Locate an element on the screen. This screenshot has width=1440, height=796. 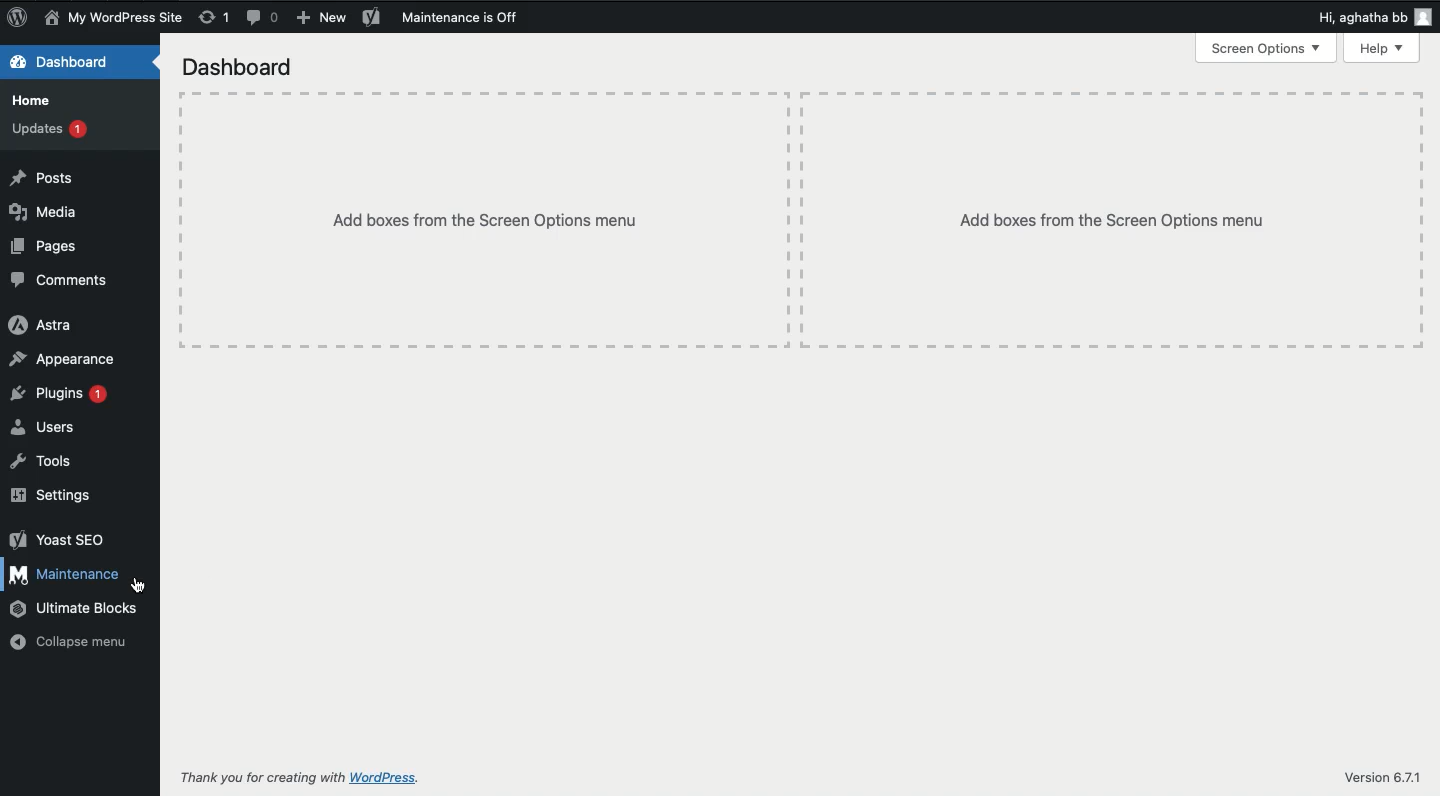
Dashboard is located at coordinates (240, 67).